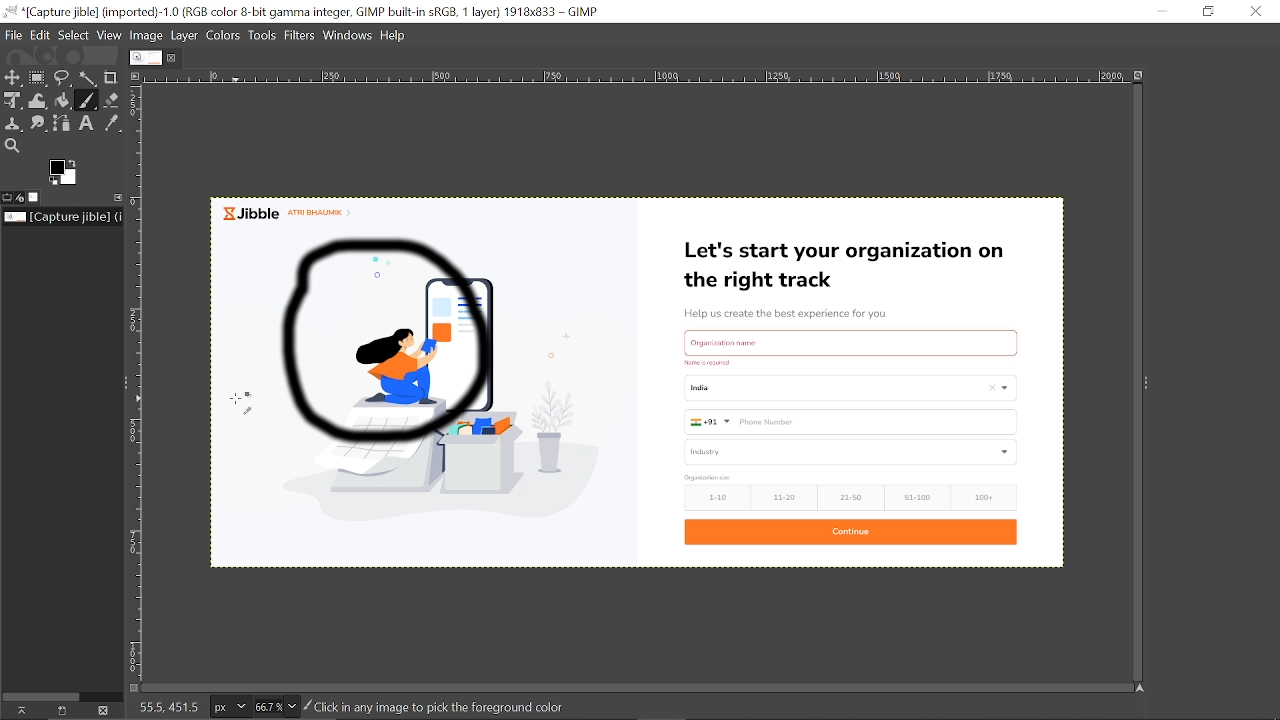  Describe the element at coordinates (413, 348) in the screenshot. I see `Circle drawn using paintbrush` at that location.